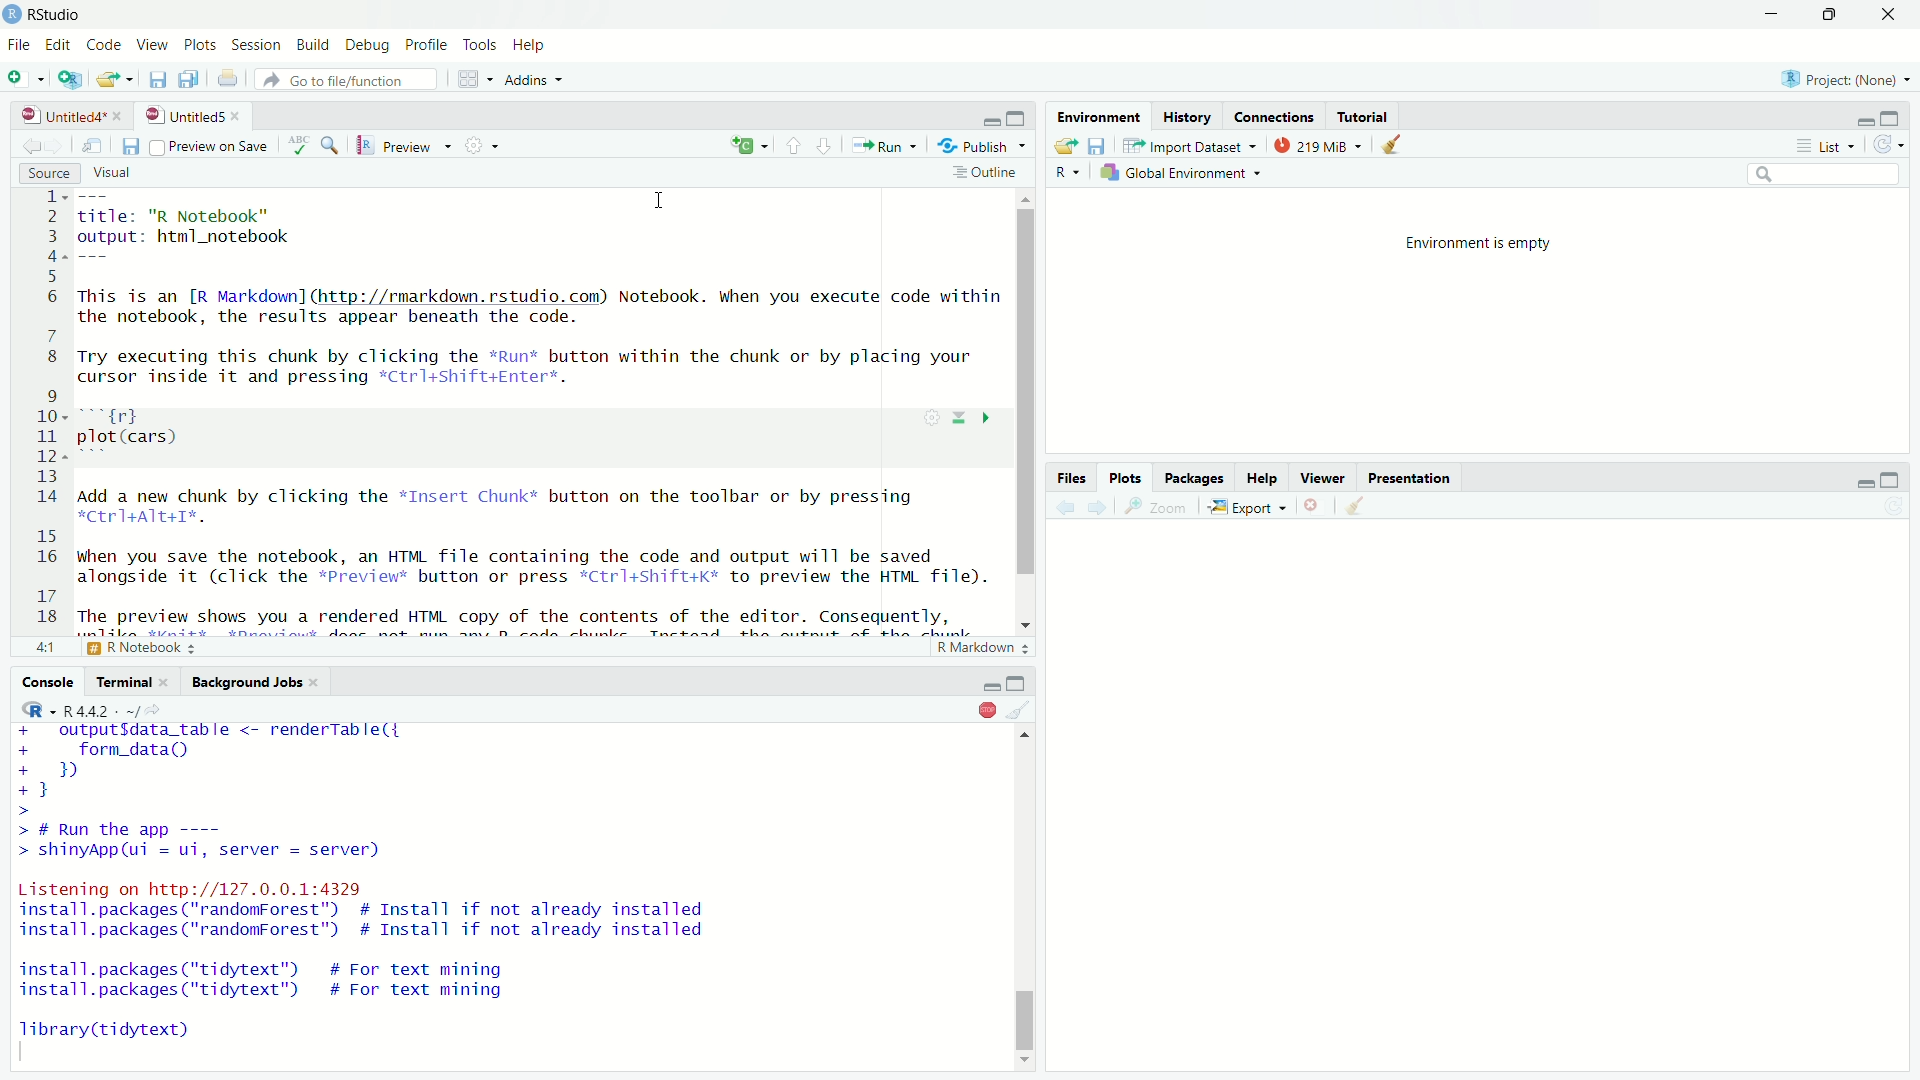 The width and height of the screenshot is (1920, 1080). Describe the element at coordinates (1363, 117) in the screenshot. I see `Tutorial` at that location.